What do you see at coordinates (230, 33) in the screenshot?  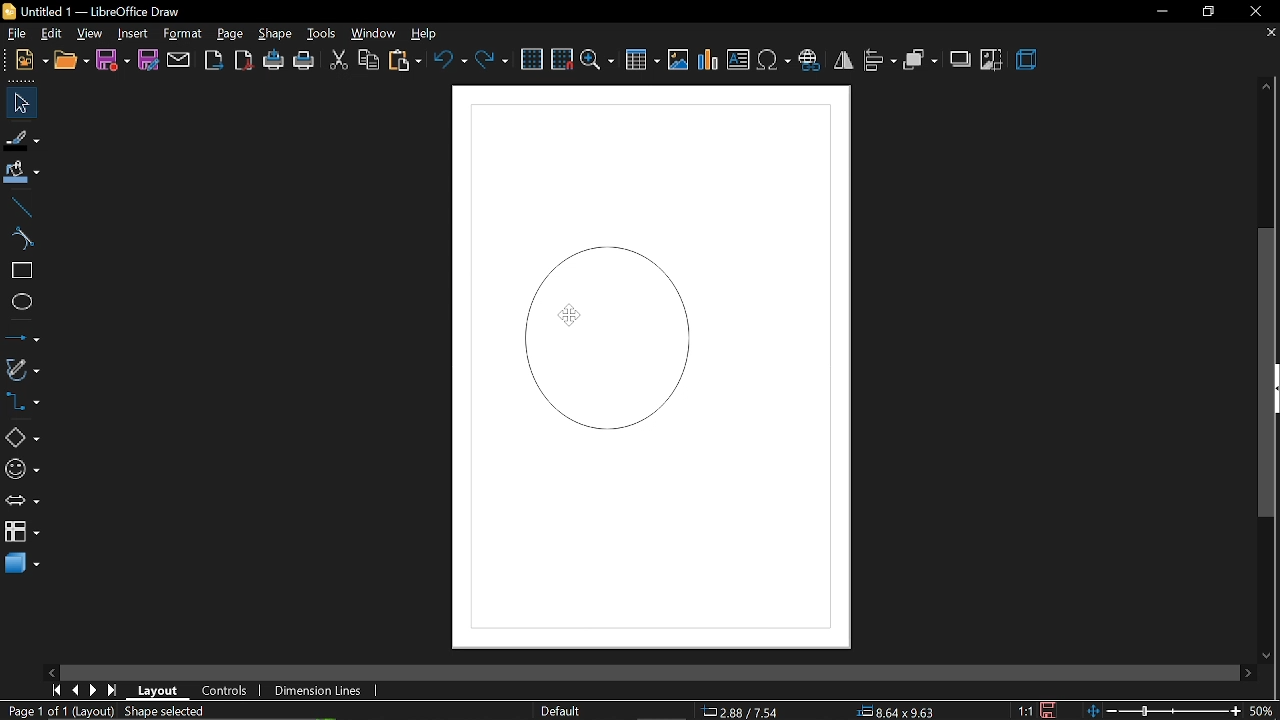 I see `page` at bounding box center [230, 33].